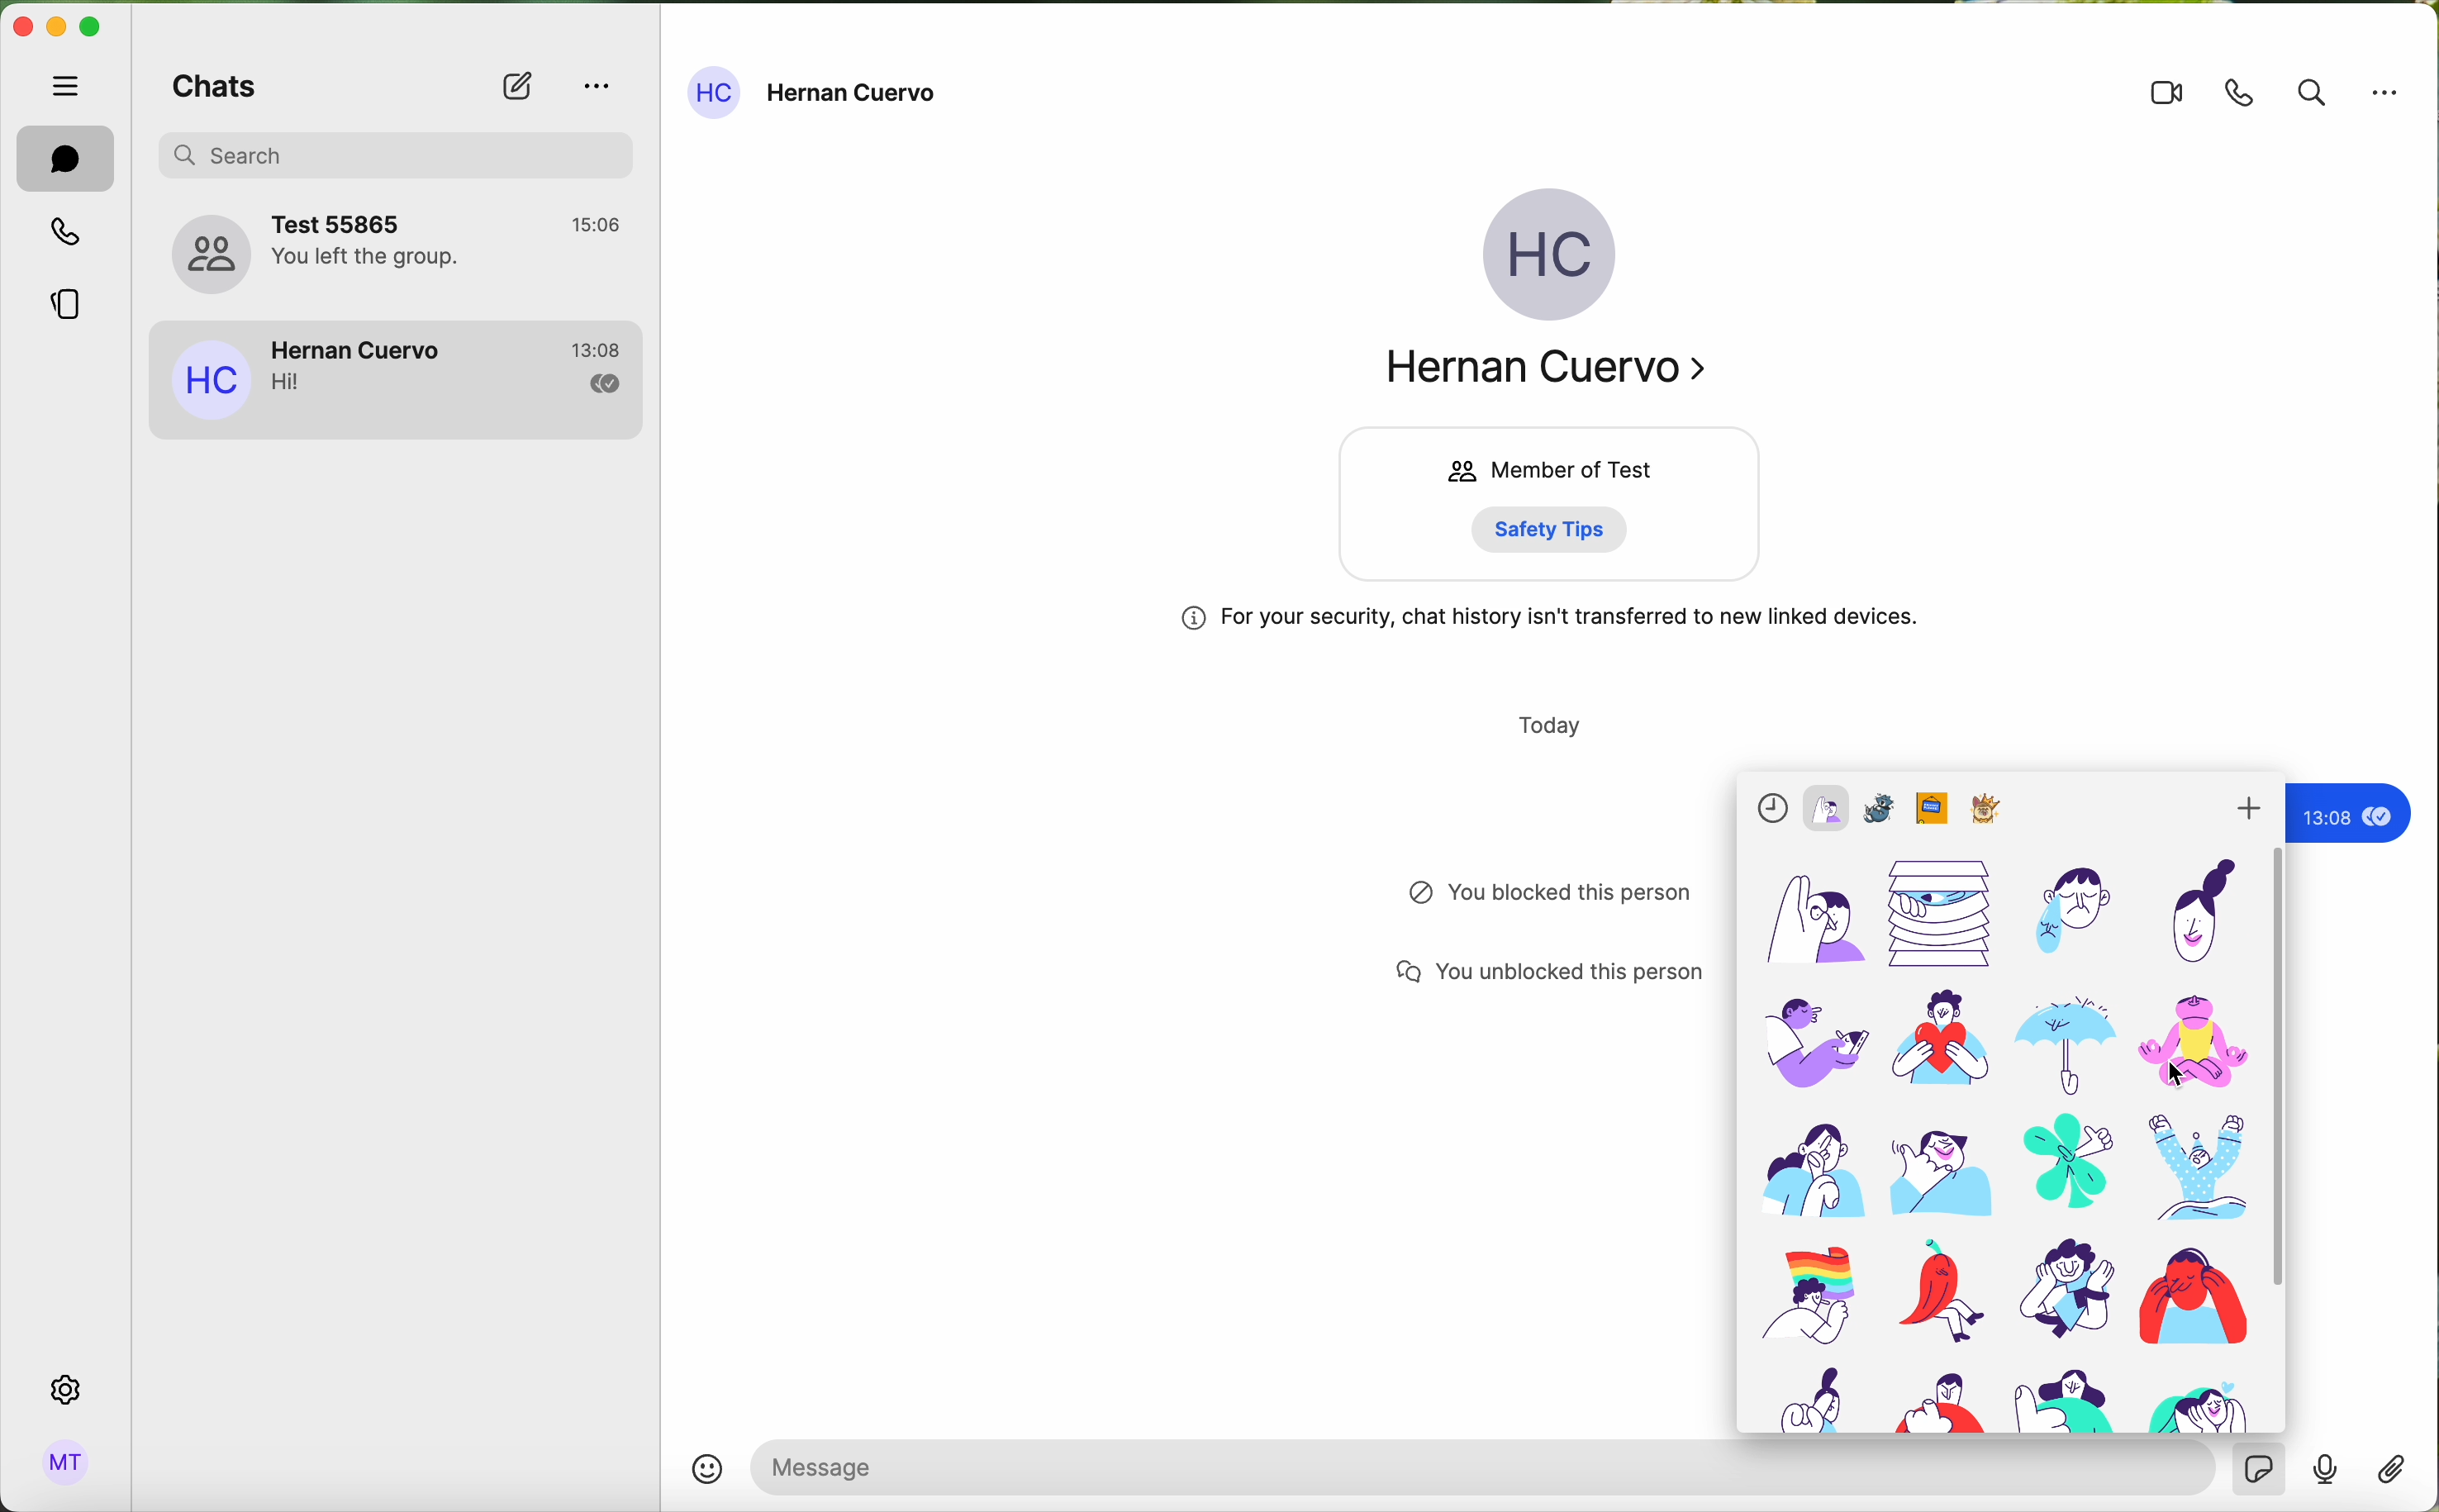 The image size is (2439, 1512). Describe the element at coordinates (2389, 1475) in the screenshot. I see `attach file` at that location.